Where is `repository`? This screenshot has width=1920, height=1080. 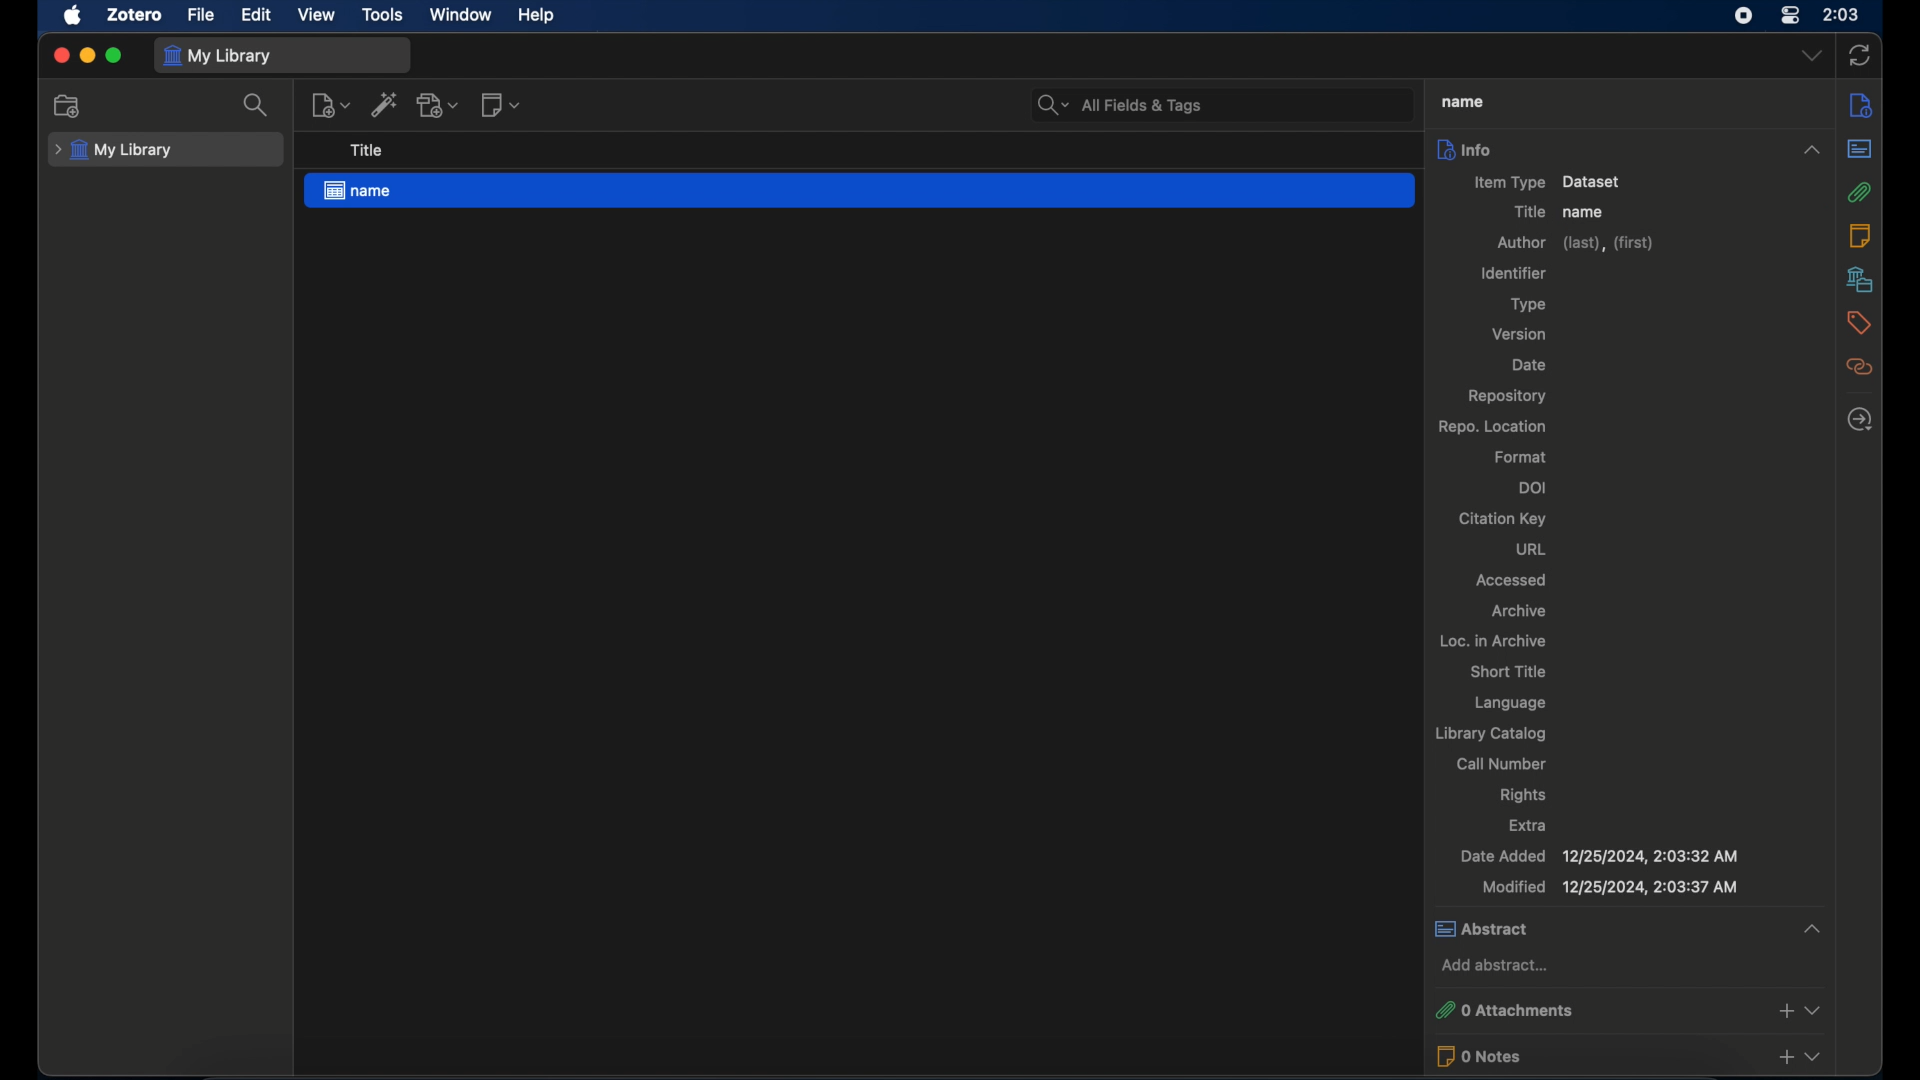
repository is located at coordinates (1506, 395).